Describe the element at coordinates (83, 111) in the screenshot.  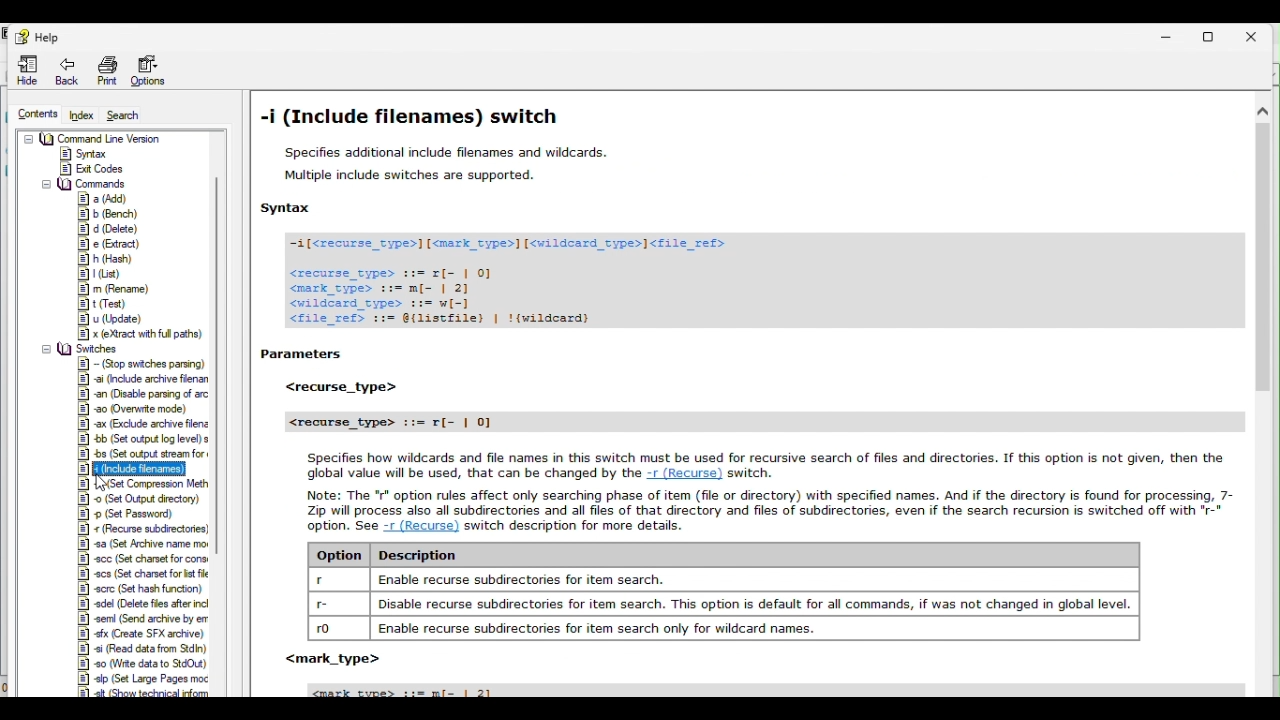
I see `Index` at that location.